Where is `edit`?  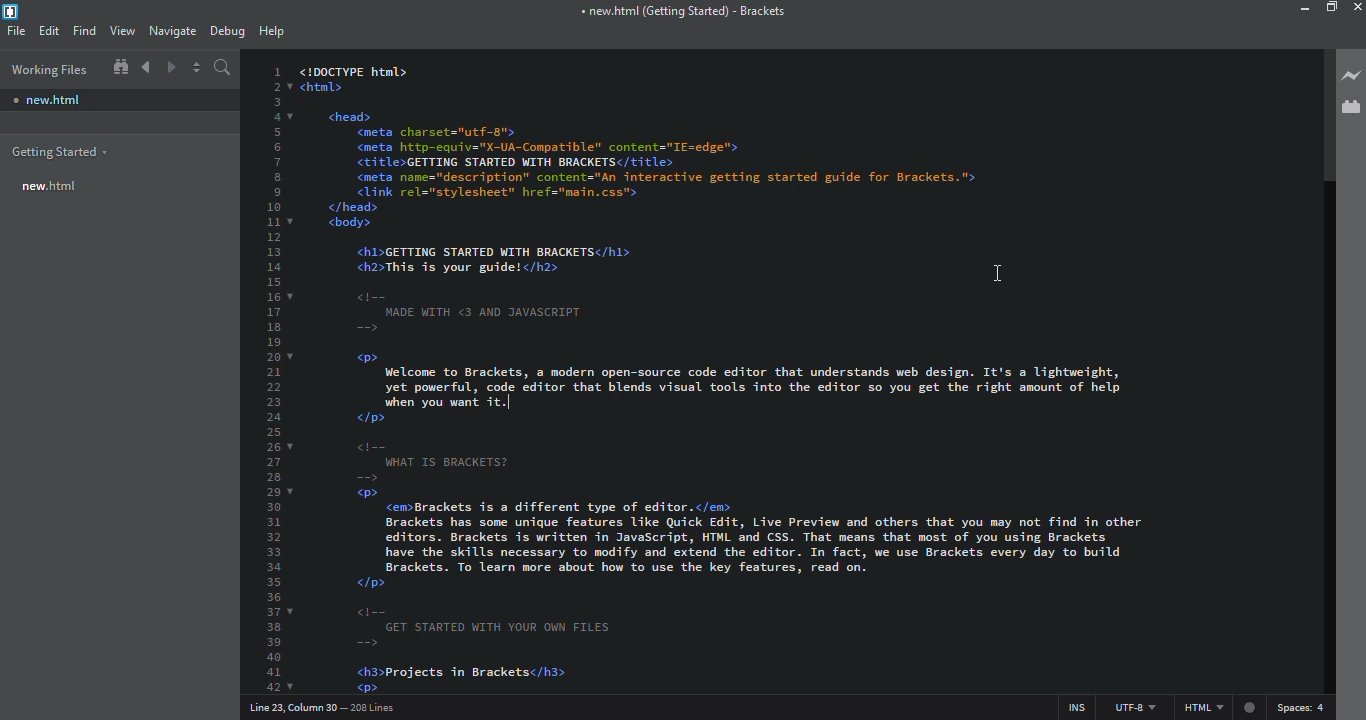 edit is located at coordinates (51, 29).